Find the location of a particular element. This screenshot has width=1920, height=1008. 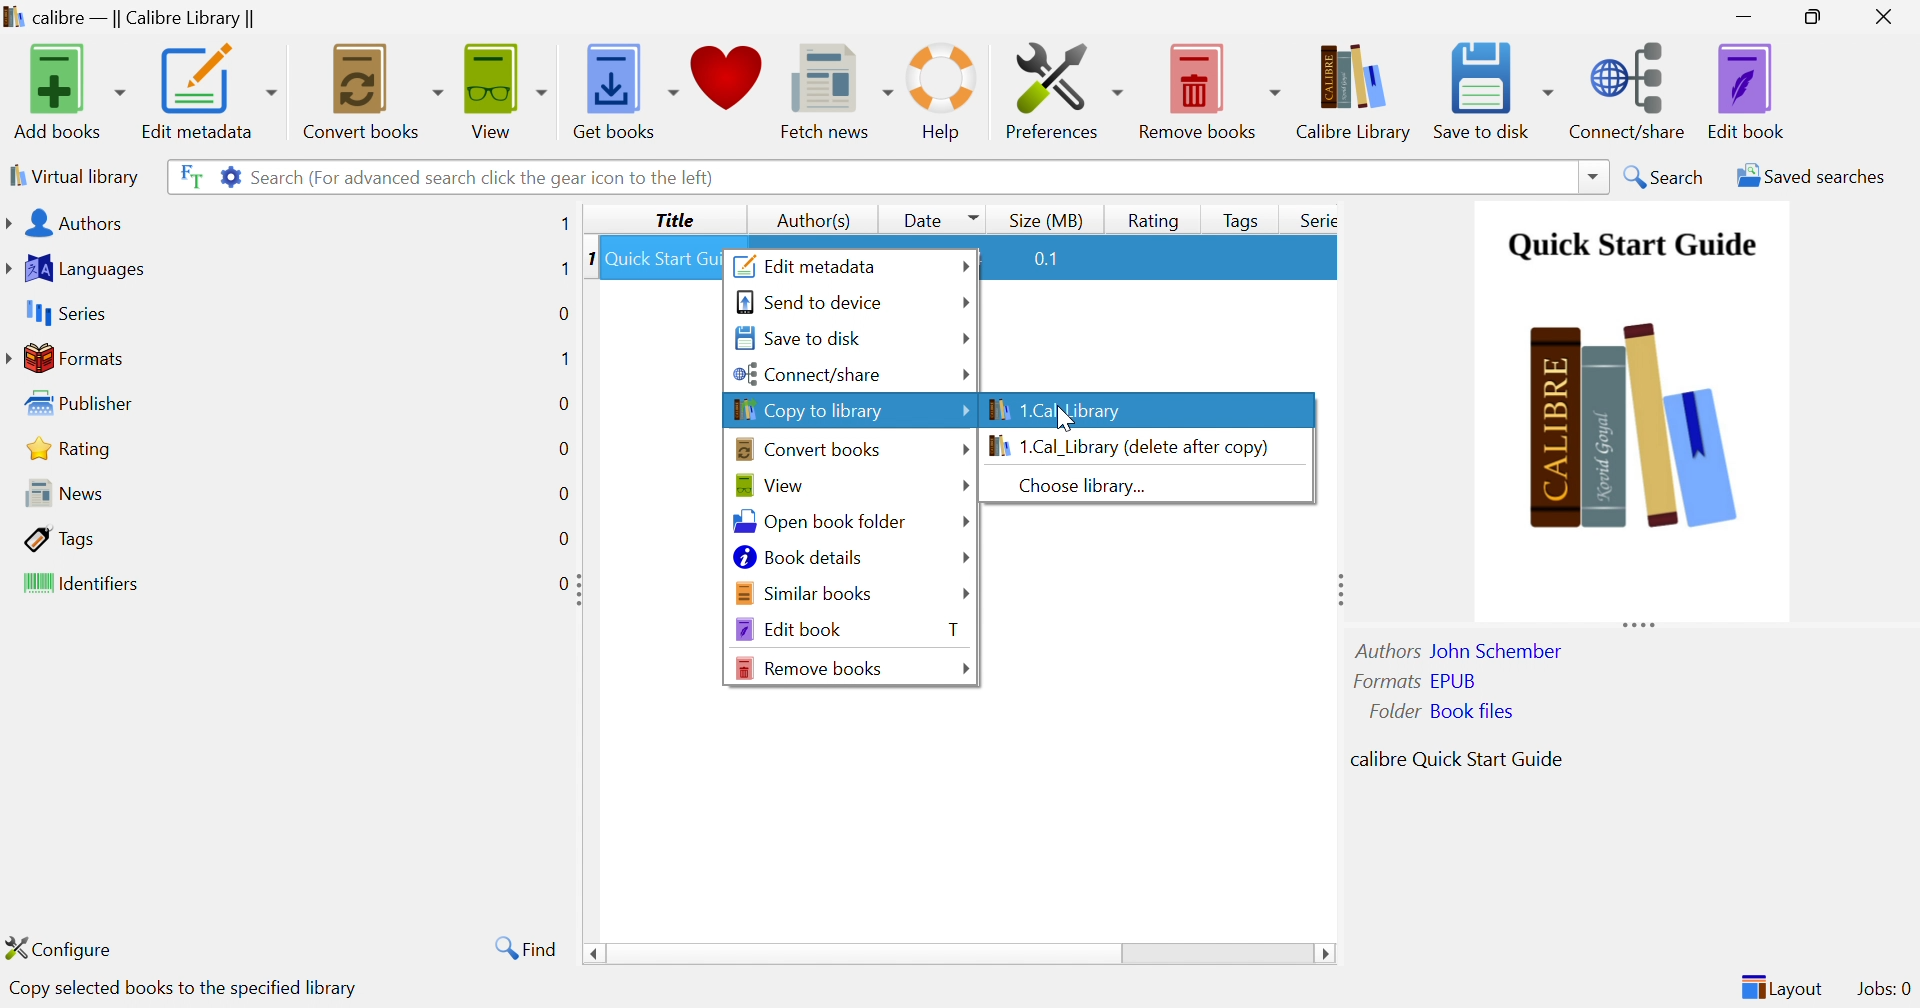

Authors is located at coordinates (64, 222).